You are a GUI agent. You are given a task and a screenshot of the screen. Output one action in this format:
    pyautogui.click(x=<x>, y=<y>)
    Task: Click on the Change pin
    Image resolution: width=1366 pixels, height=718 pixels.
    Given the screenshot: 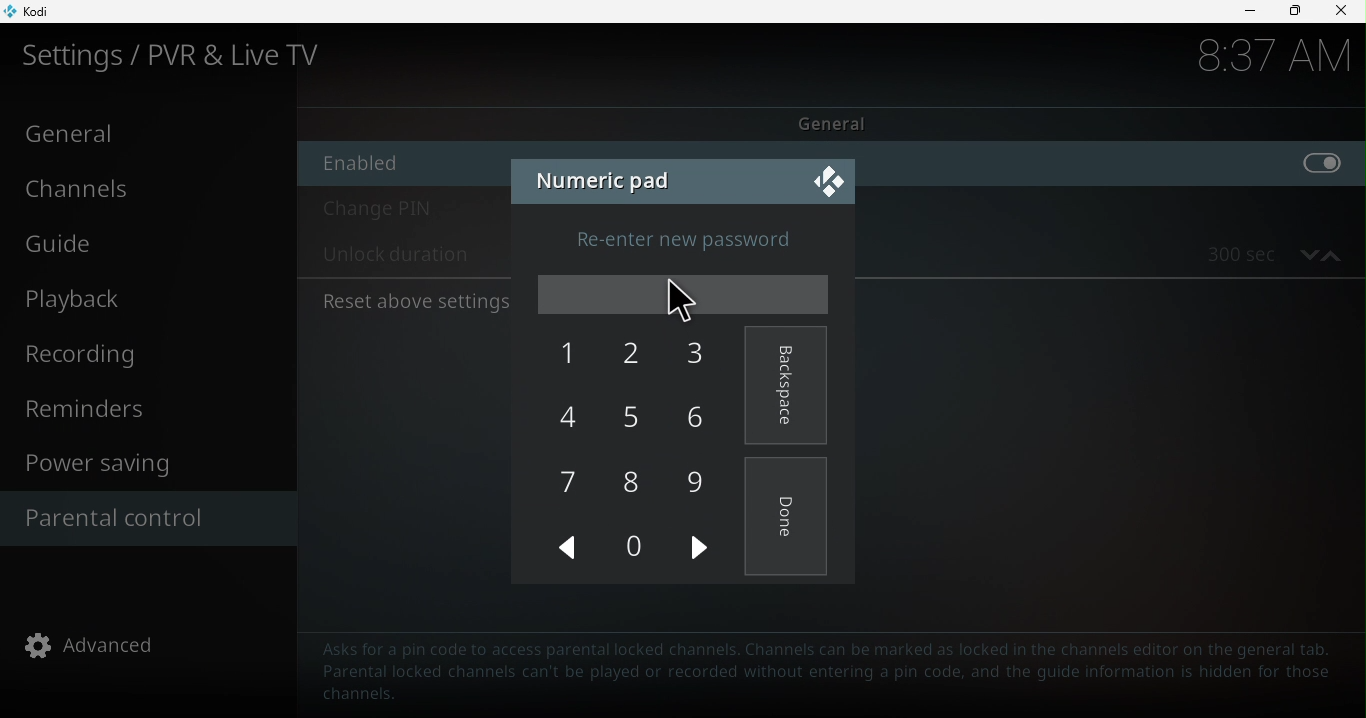 What is the action you would take?
    pyautogui.click(x=405, y=212)
    